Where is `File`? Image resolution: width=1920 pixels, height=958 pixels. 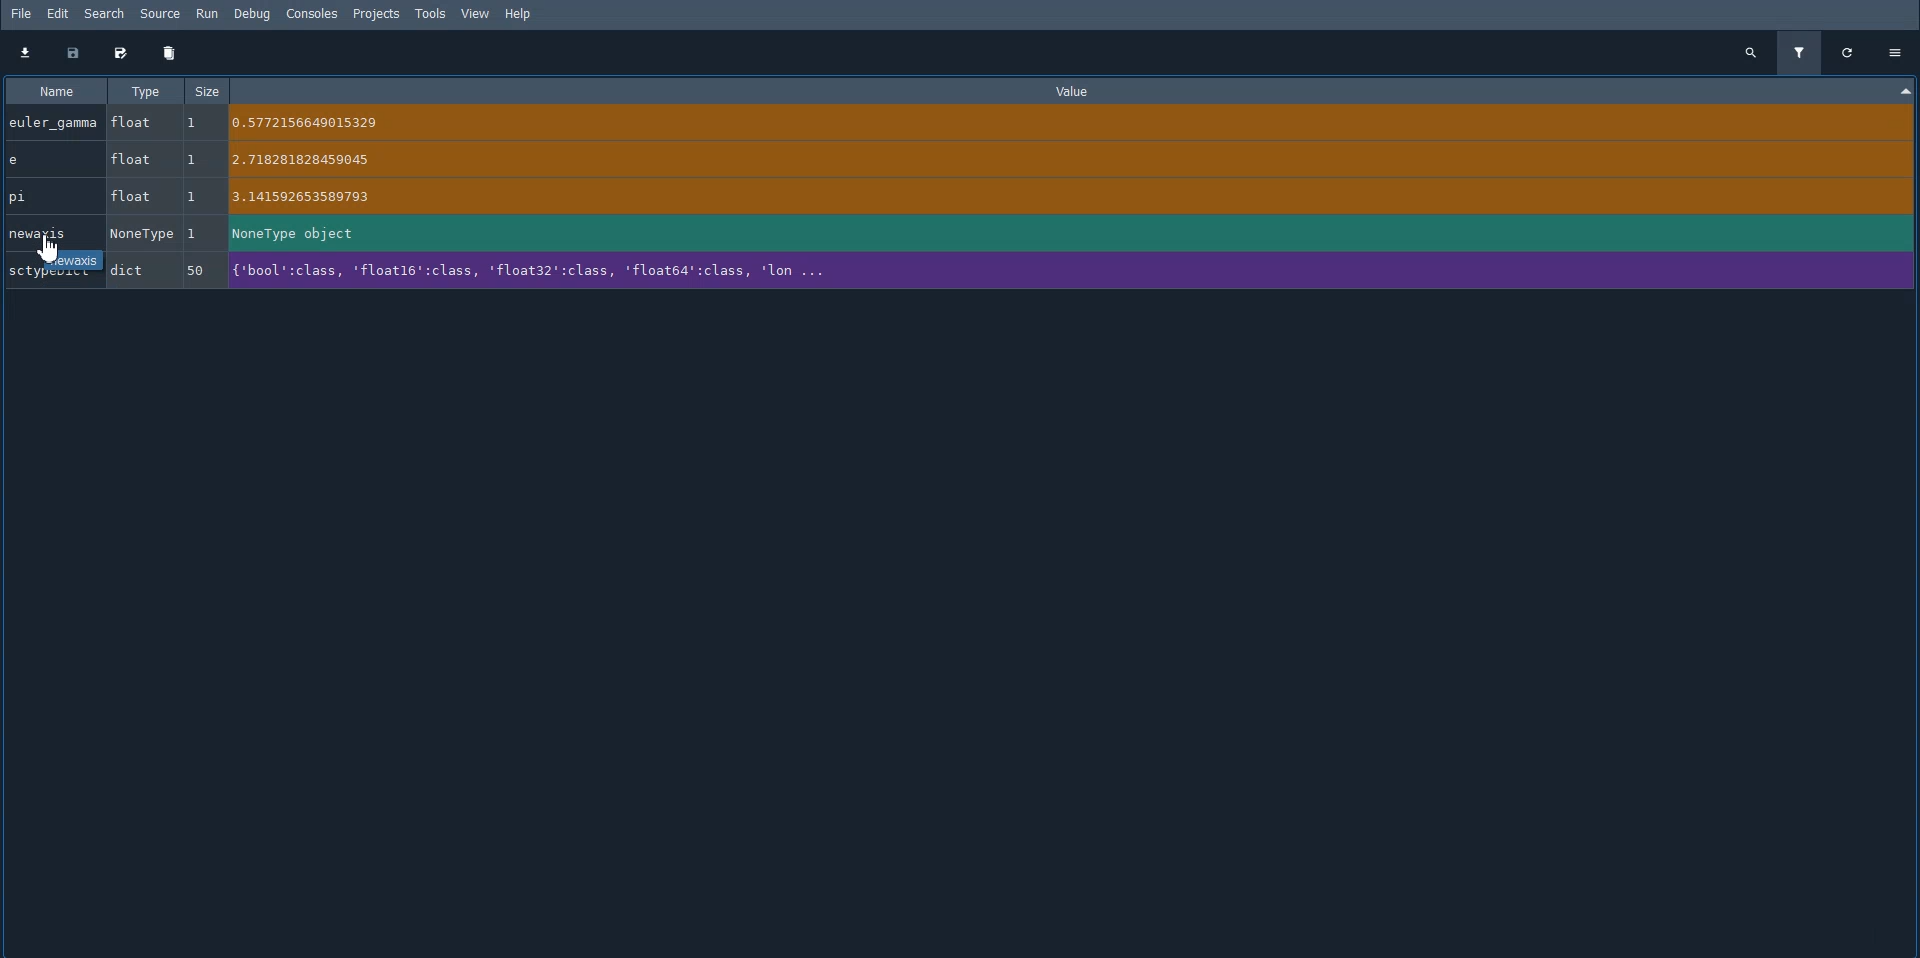
File is located at coordinates (18, 14).